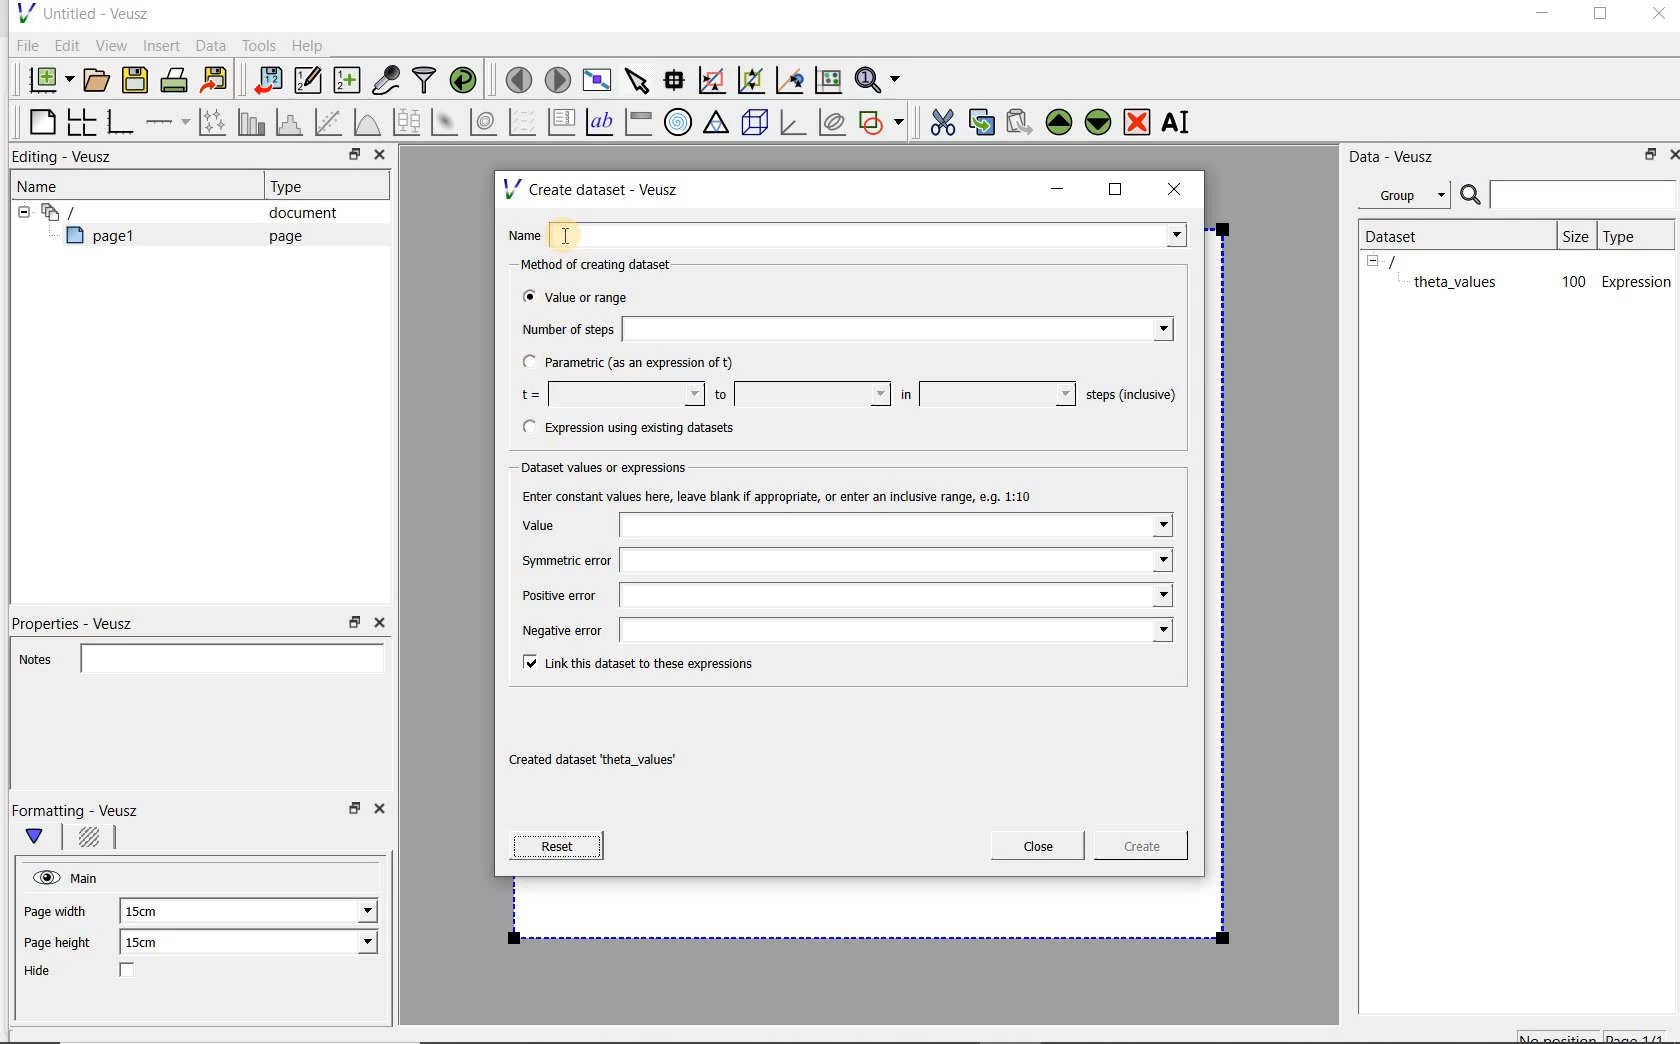 Image resolution: width=1680 pixels, height=1044 pixels. Describe the element at coordinates (348, 81) in the screenshot. I see `create new datasets using ranges, parametrically or as functions of existing datasets` at that location.